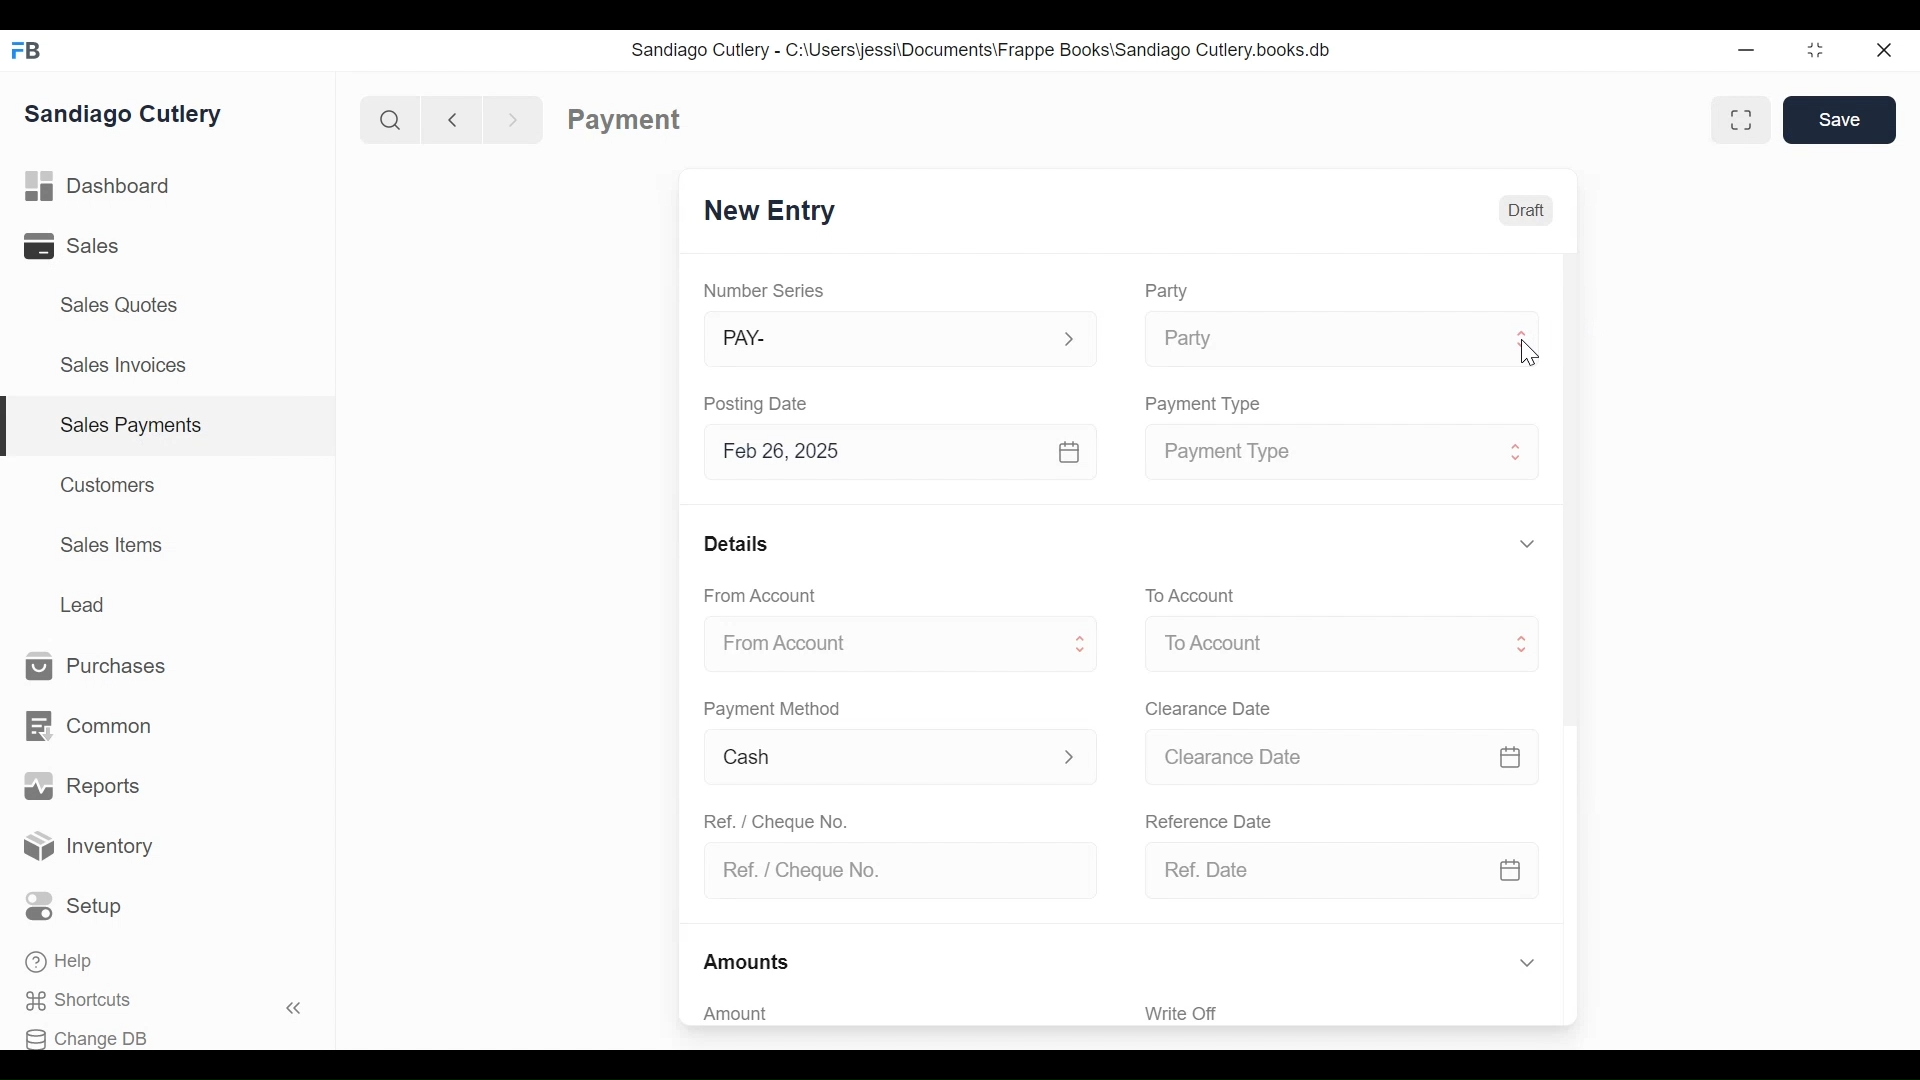 The image size is (1920, 1080). Describe the element at coordinates (981, 49) in the screenshot. I see `Sandiago Cutlery - C:\Users\jessi\Documents\Frappe Books\Sandiago Cutlery.books.db` at that location.